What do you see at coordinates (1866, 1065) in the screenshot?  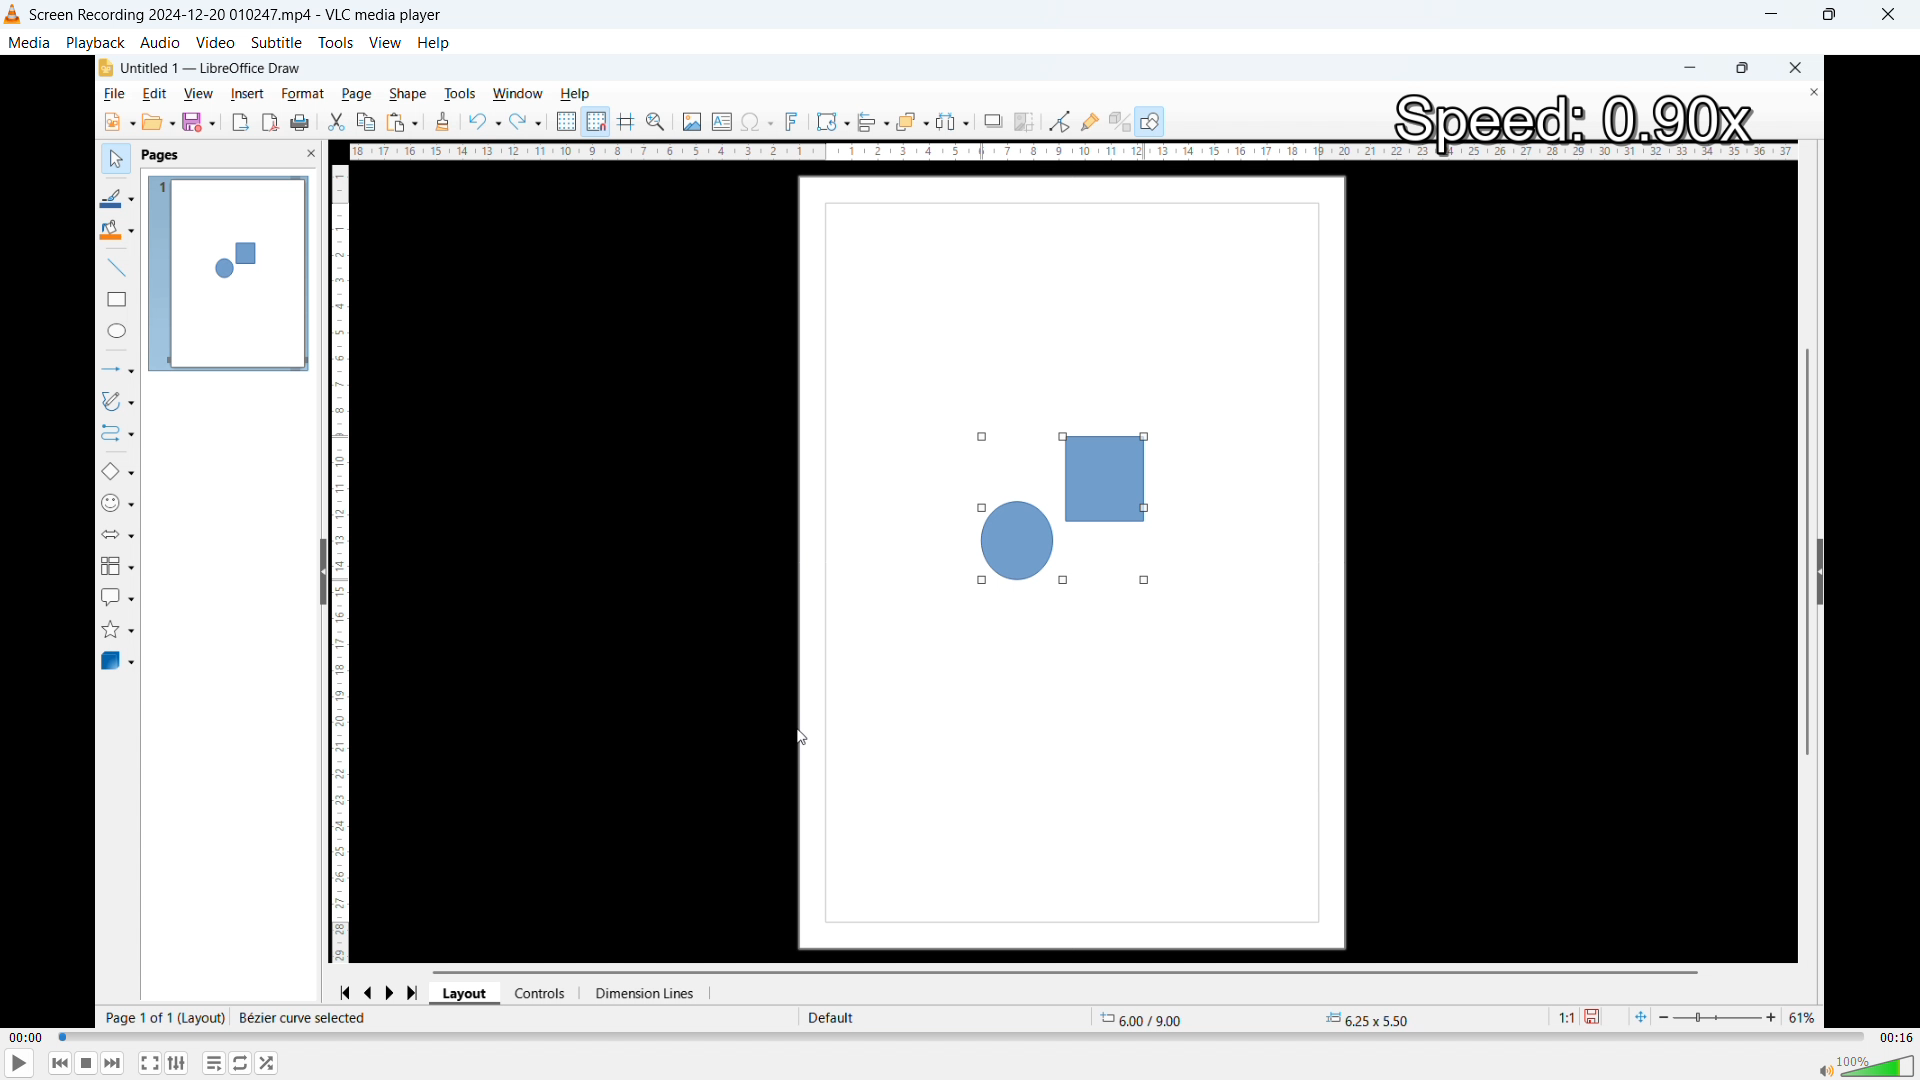 I see `Sound bar` at bounding box center [1866, 1065].